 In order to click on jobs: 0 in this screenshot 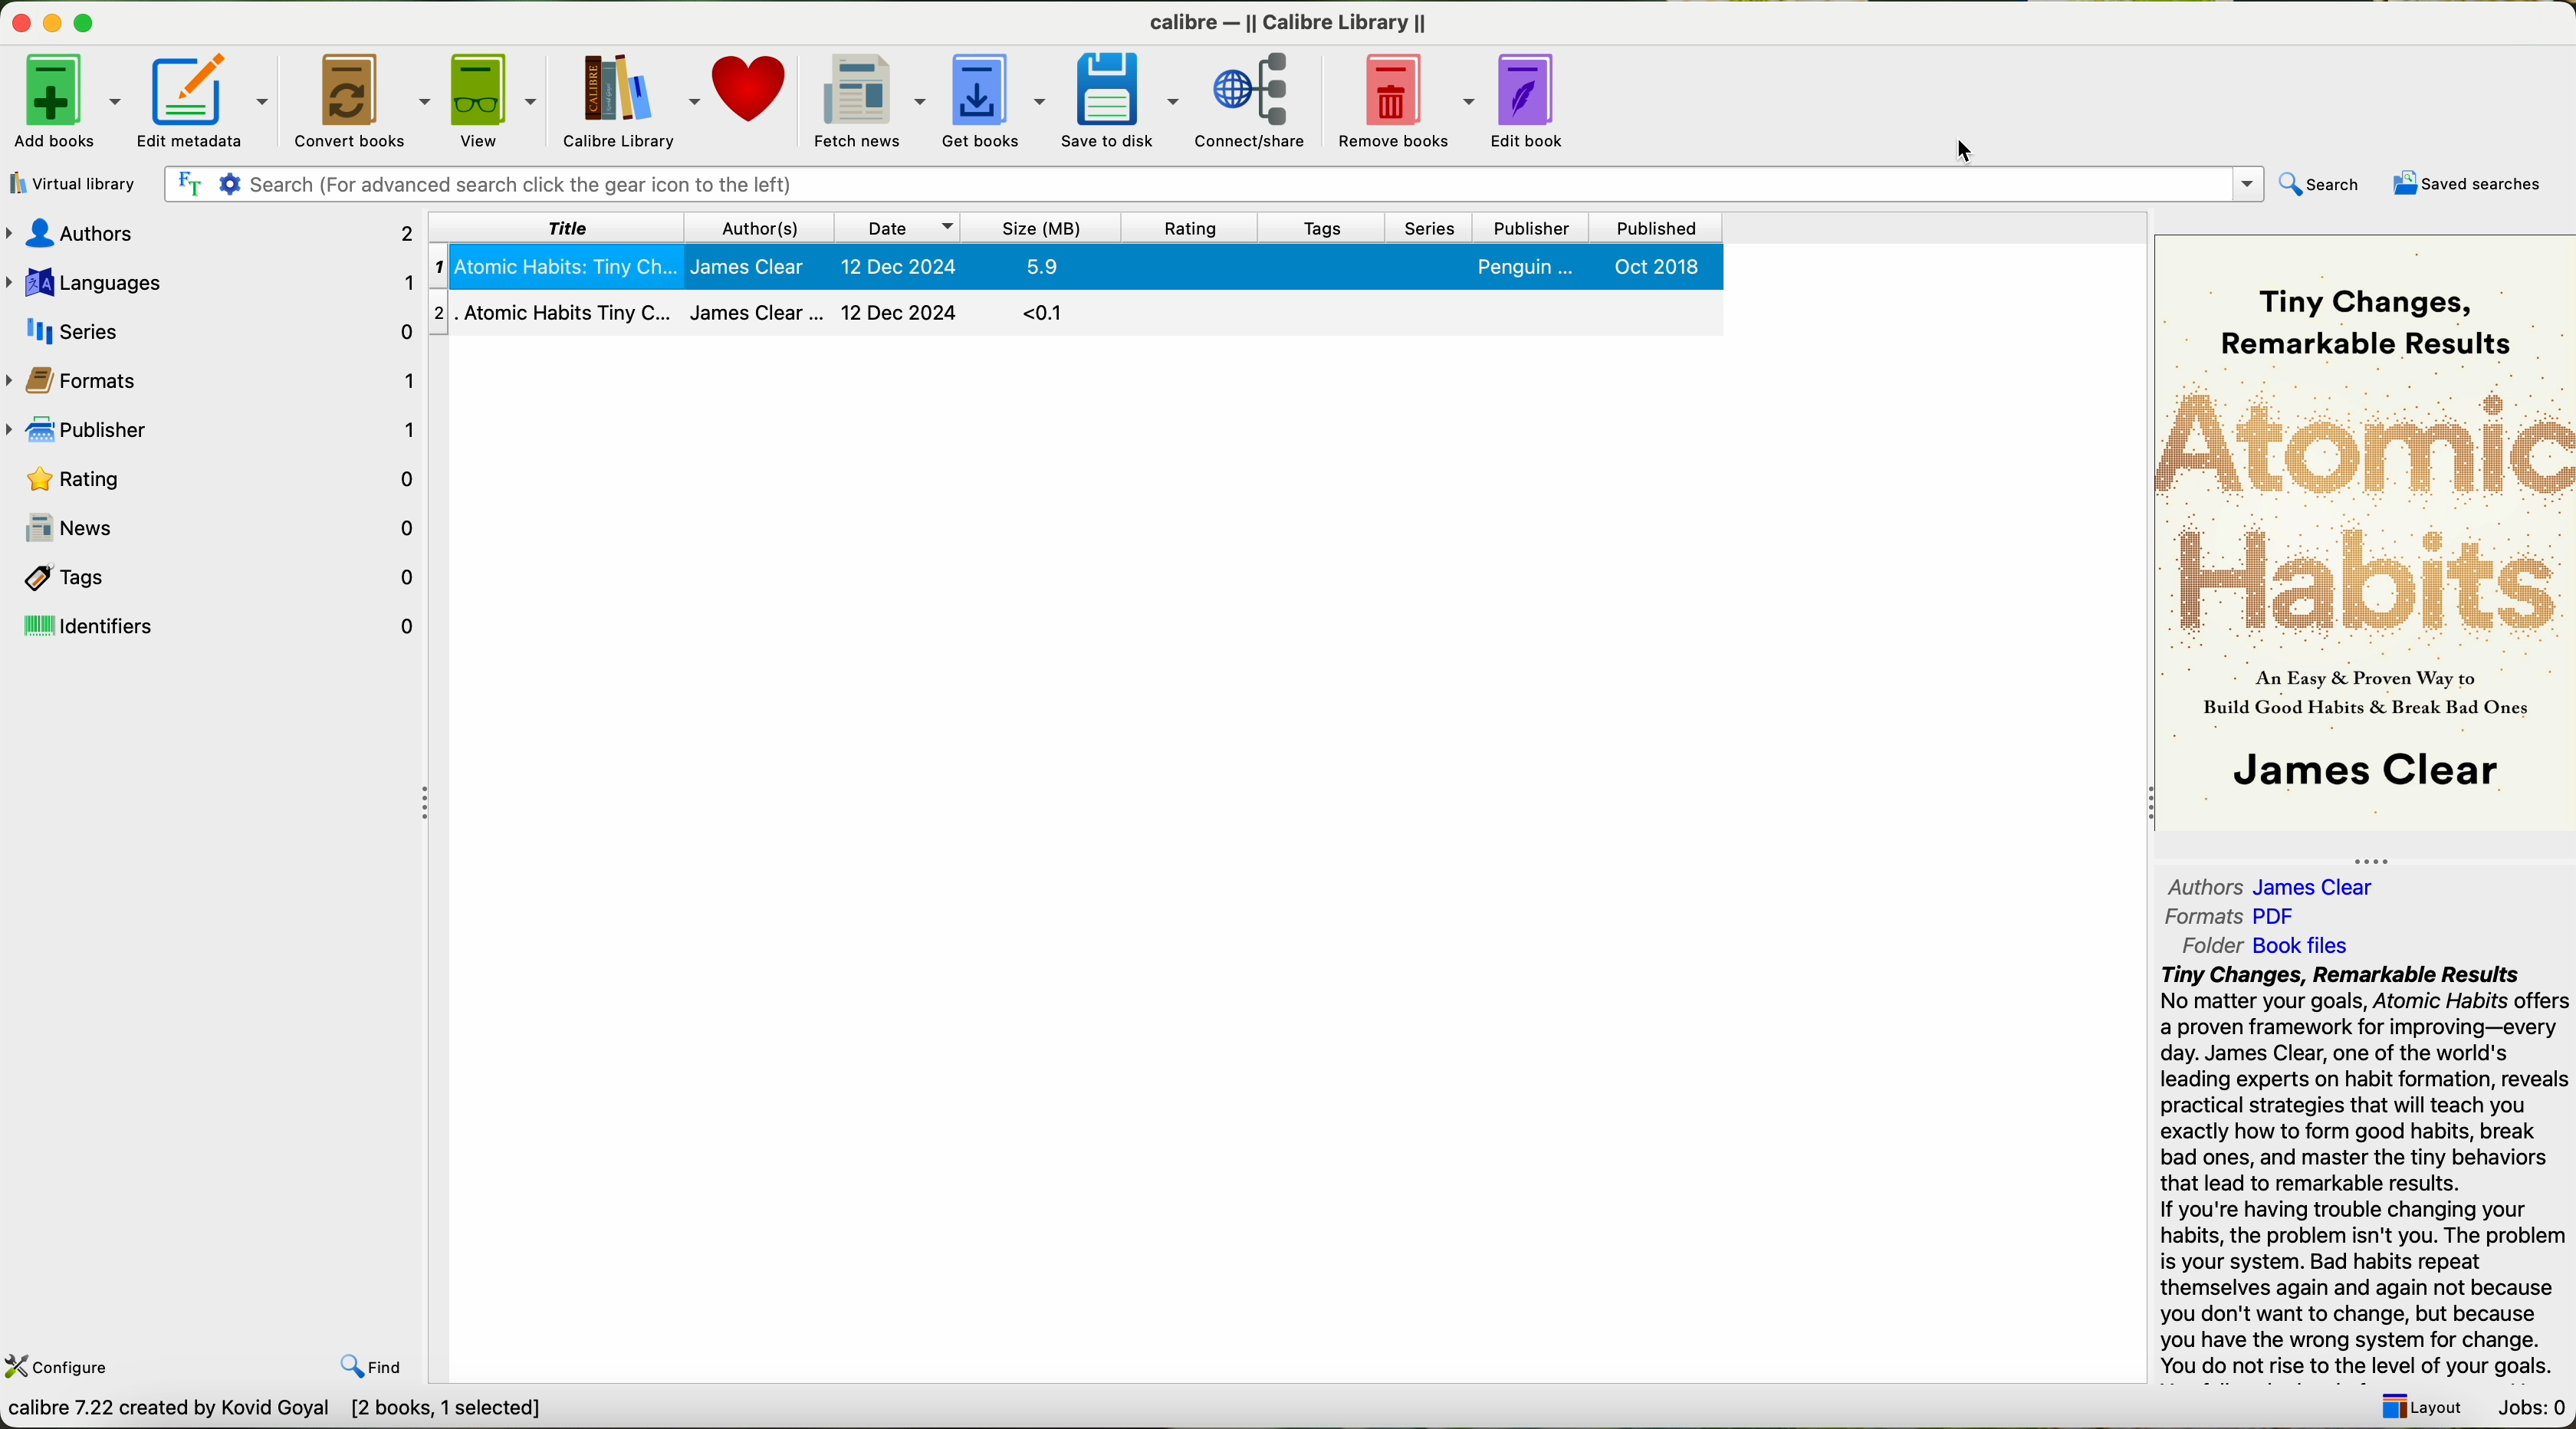, I will do `click(2531, 1410)`.